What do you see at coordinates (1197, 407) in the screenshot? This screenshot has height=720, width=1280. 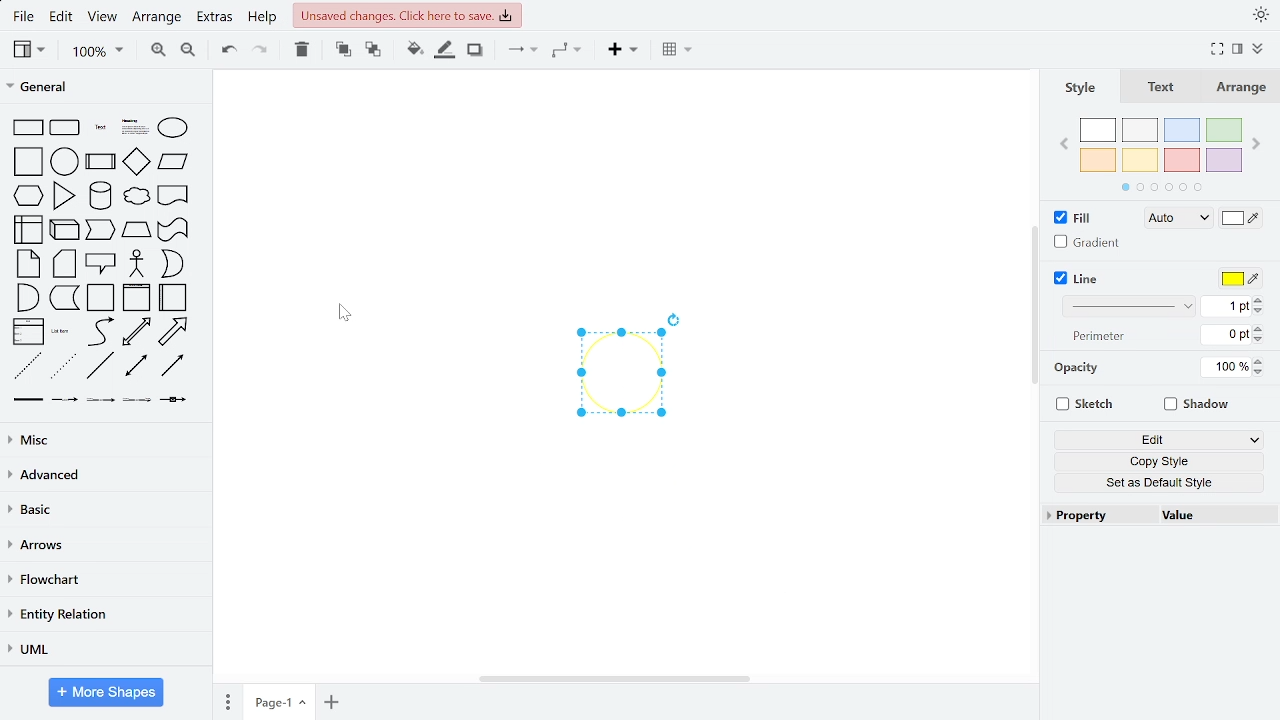 I see `shadow` at bounding box center [1197, 407].